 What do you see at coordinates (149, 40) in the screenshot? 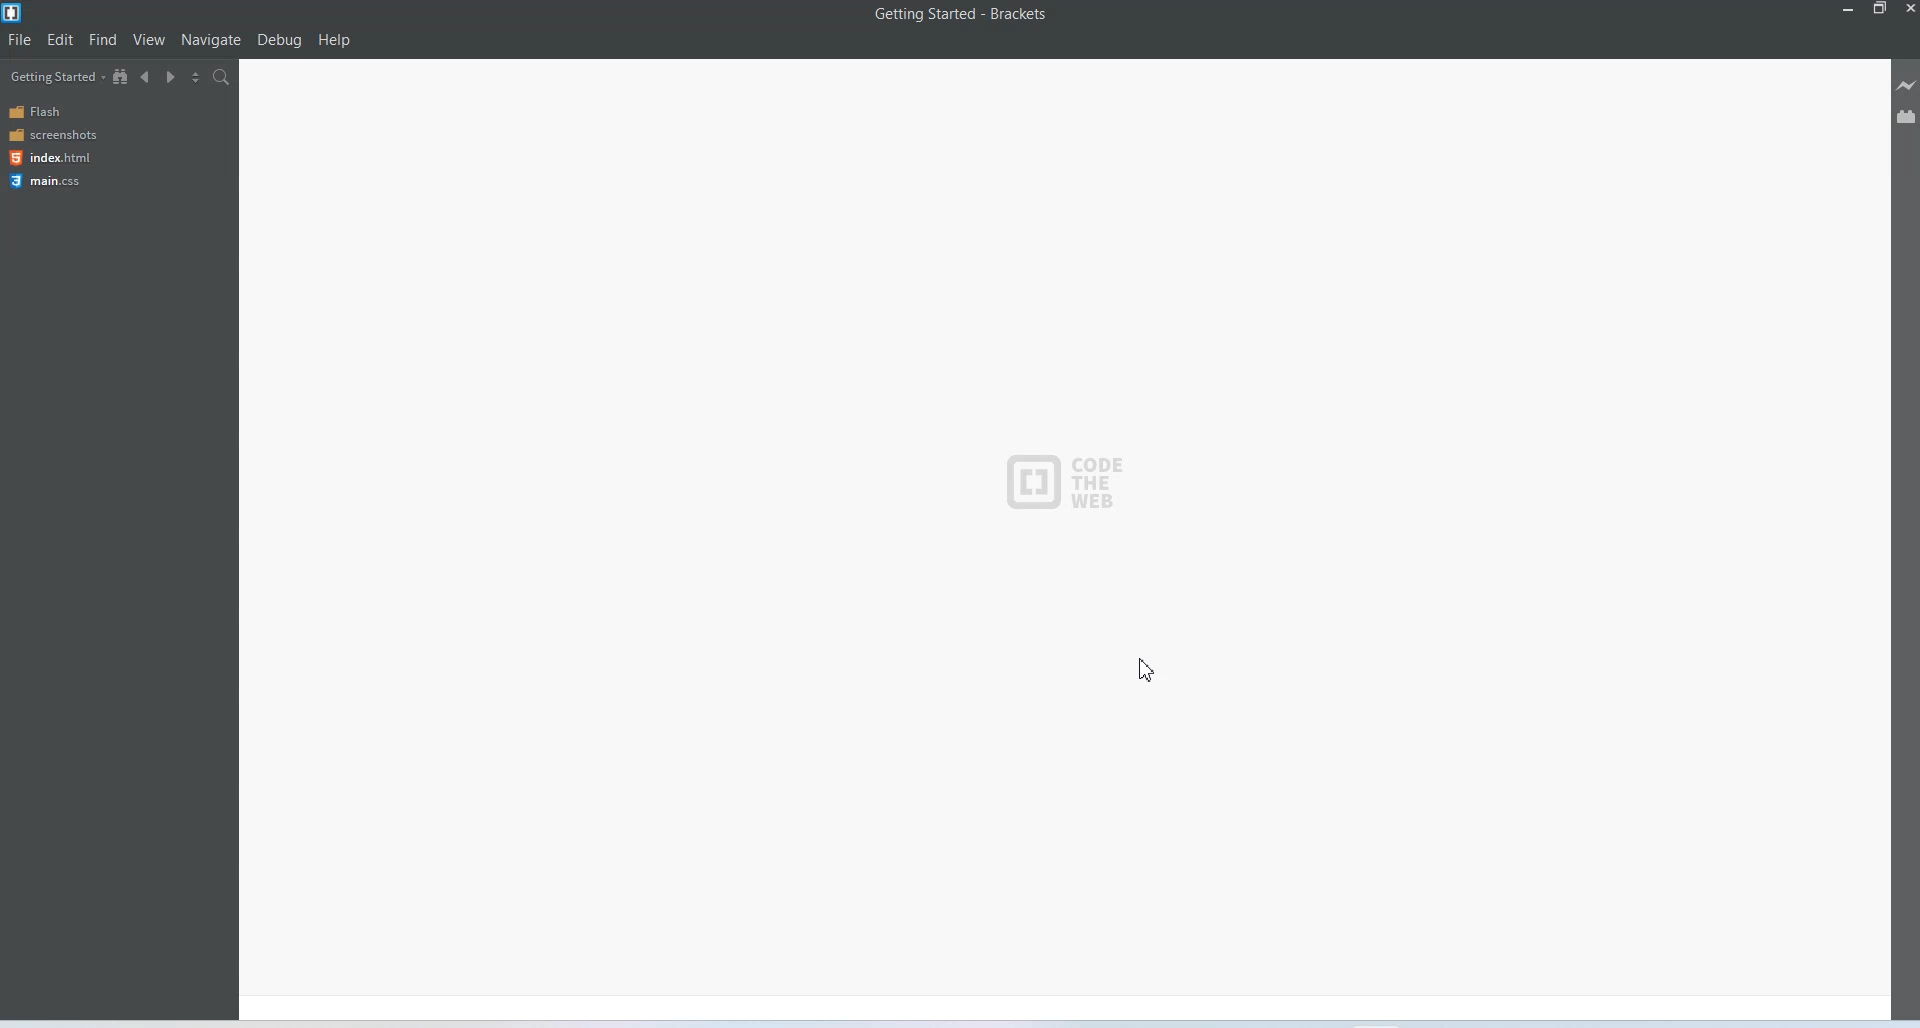
I see `View` at bounding box center [149, 40].